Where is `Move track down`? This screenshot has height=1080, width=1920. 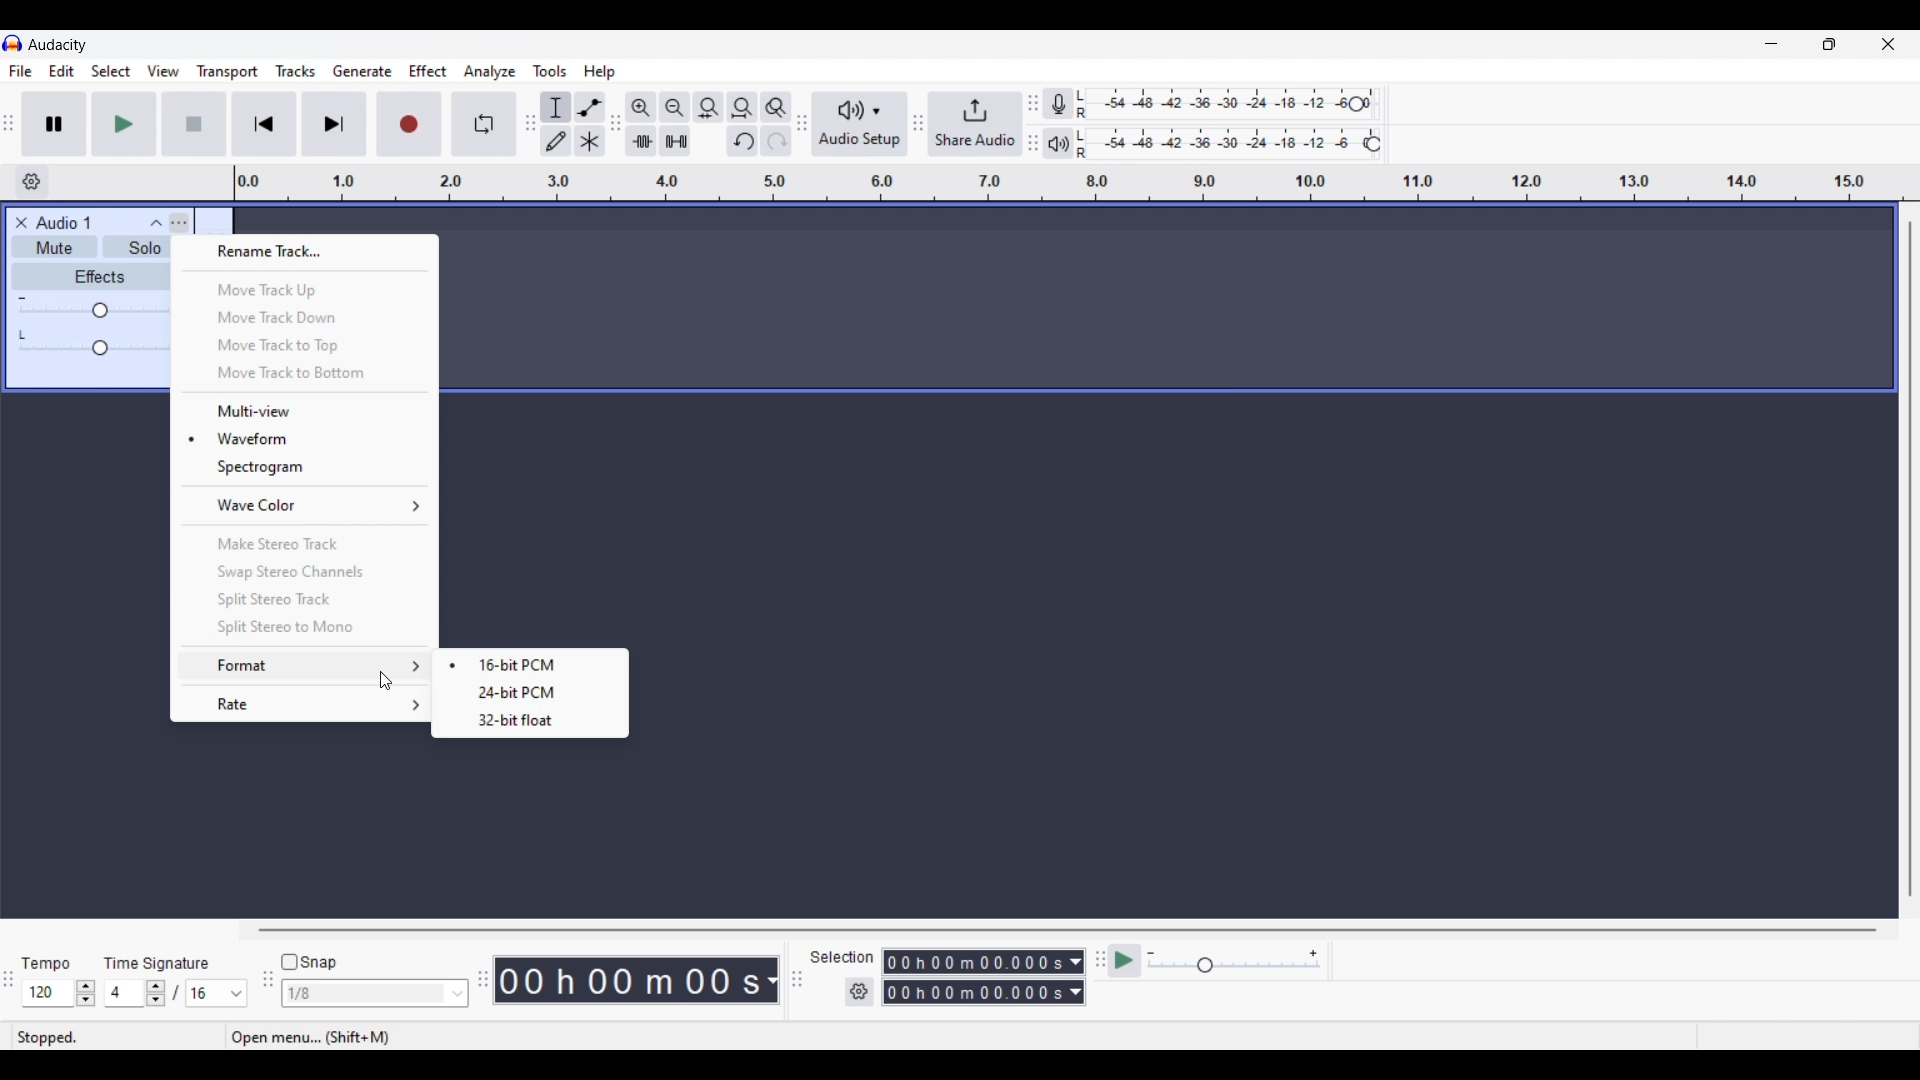
Move track down is located at coordinates (305, 317).